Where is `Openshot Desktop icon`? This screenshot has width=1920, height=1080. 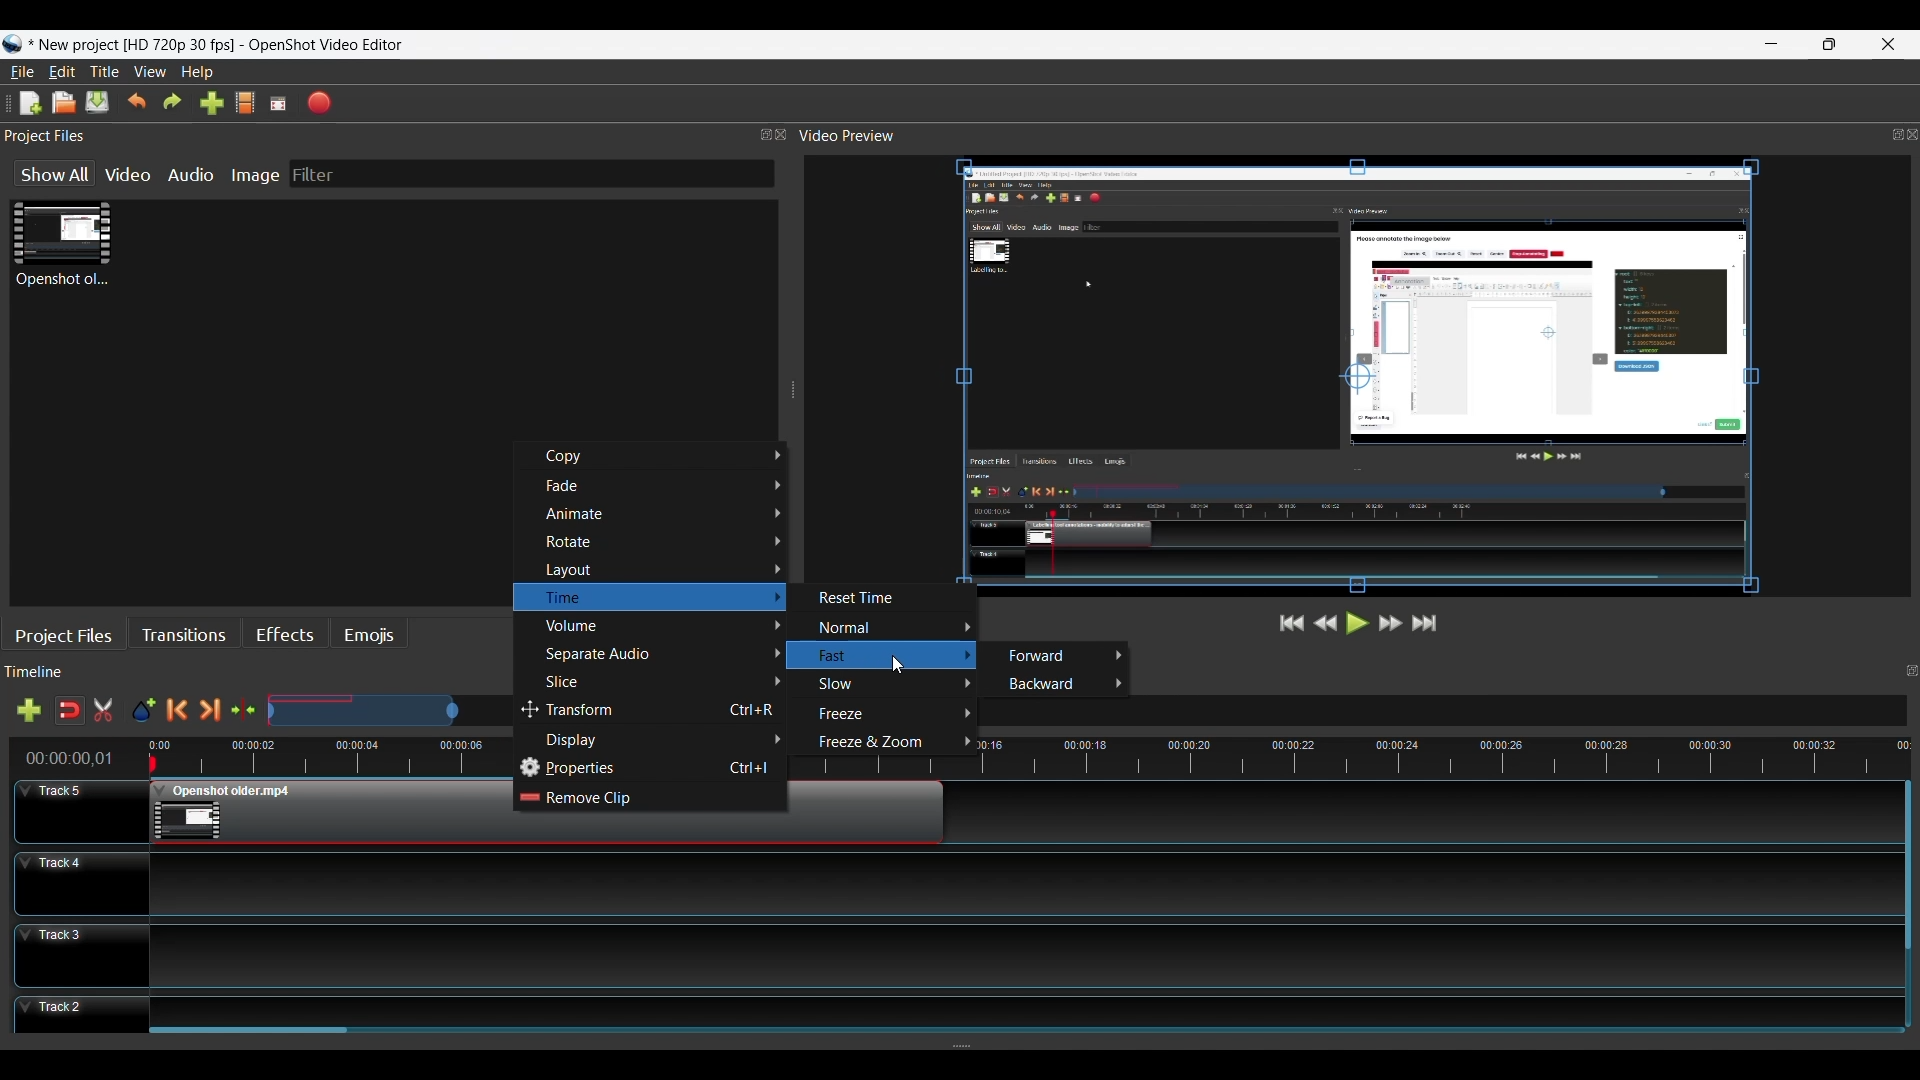 Openshot Desktop icon is located at coordinates (13, 46).